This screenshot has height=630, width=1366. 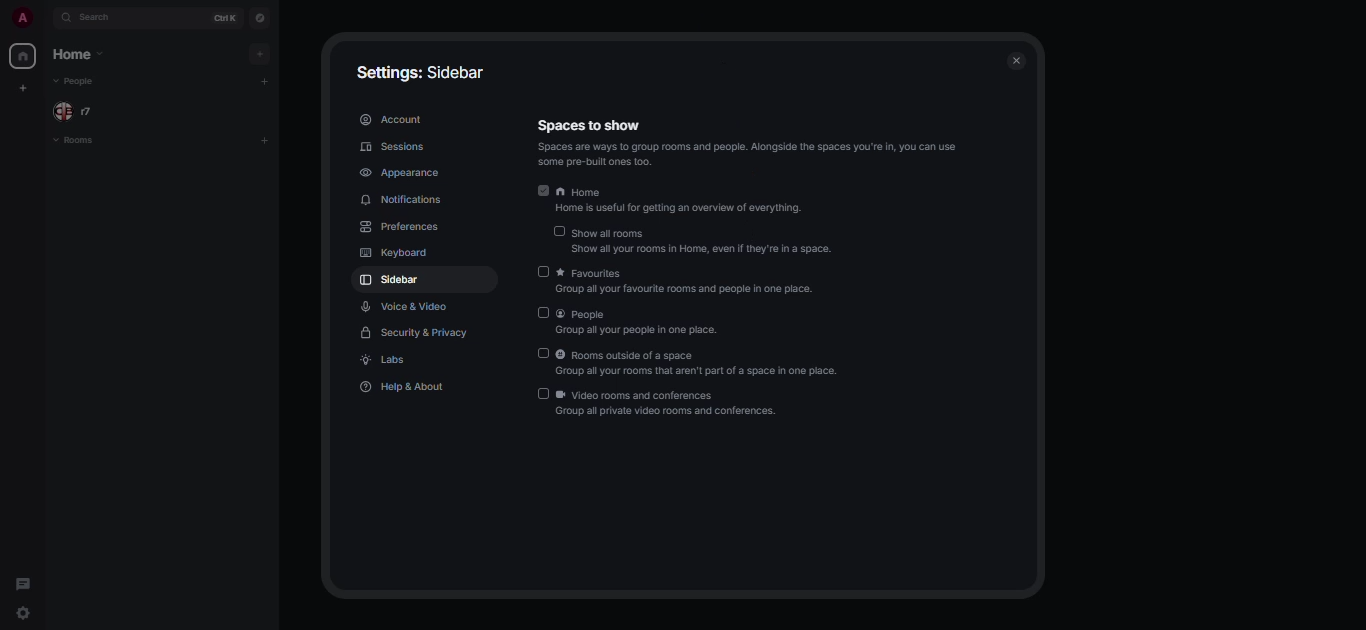 I want to click on create space, so click(x=22, y=121).